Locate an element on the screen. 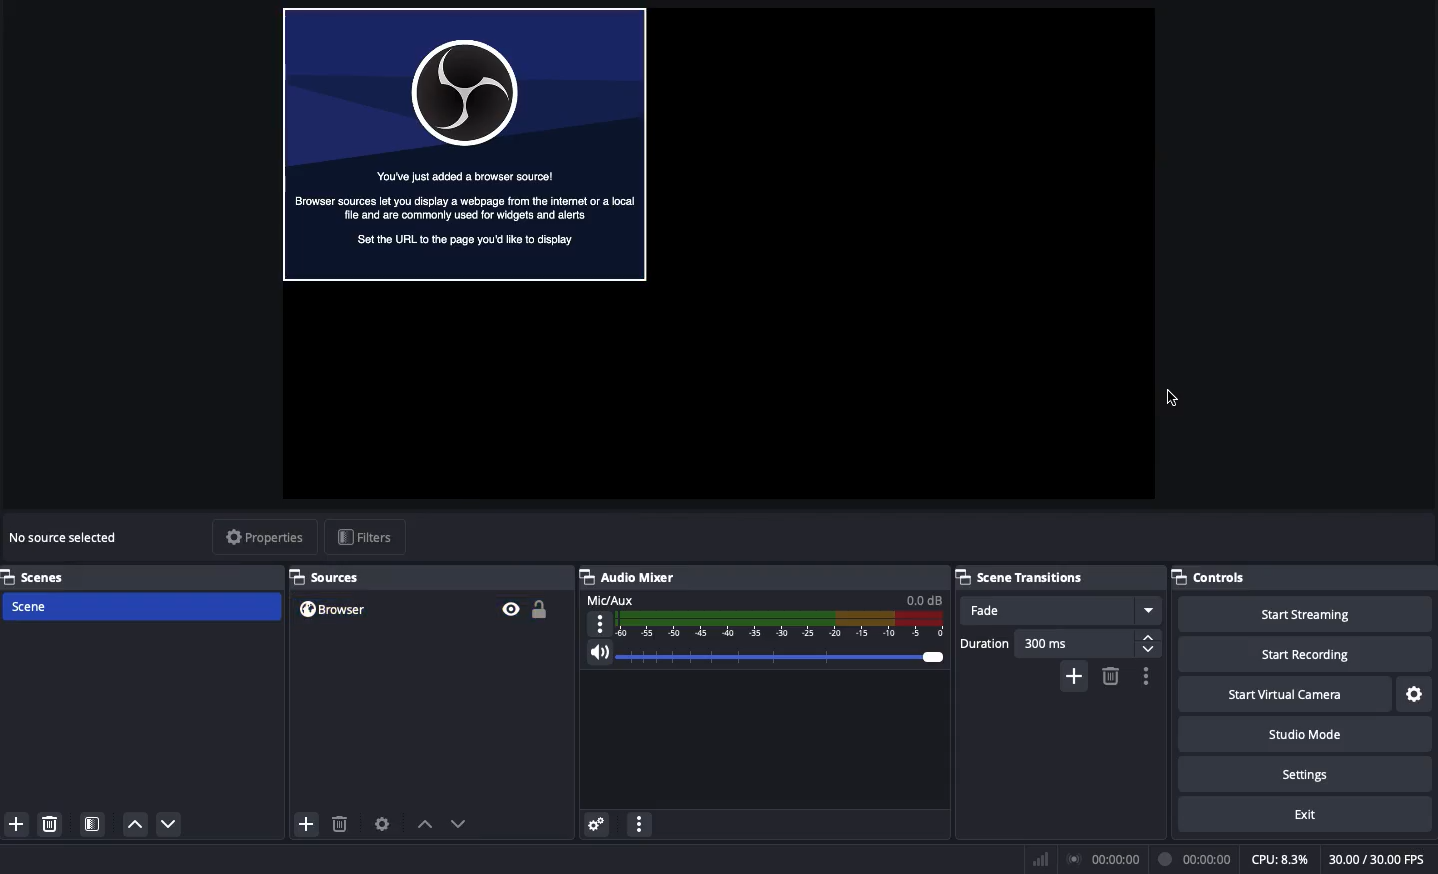  options is located at coordinates (639, 826).